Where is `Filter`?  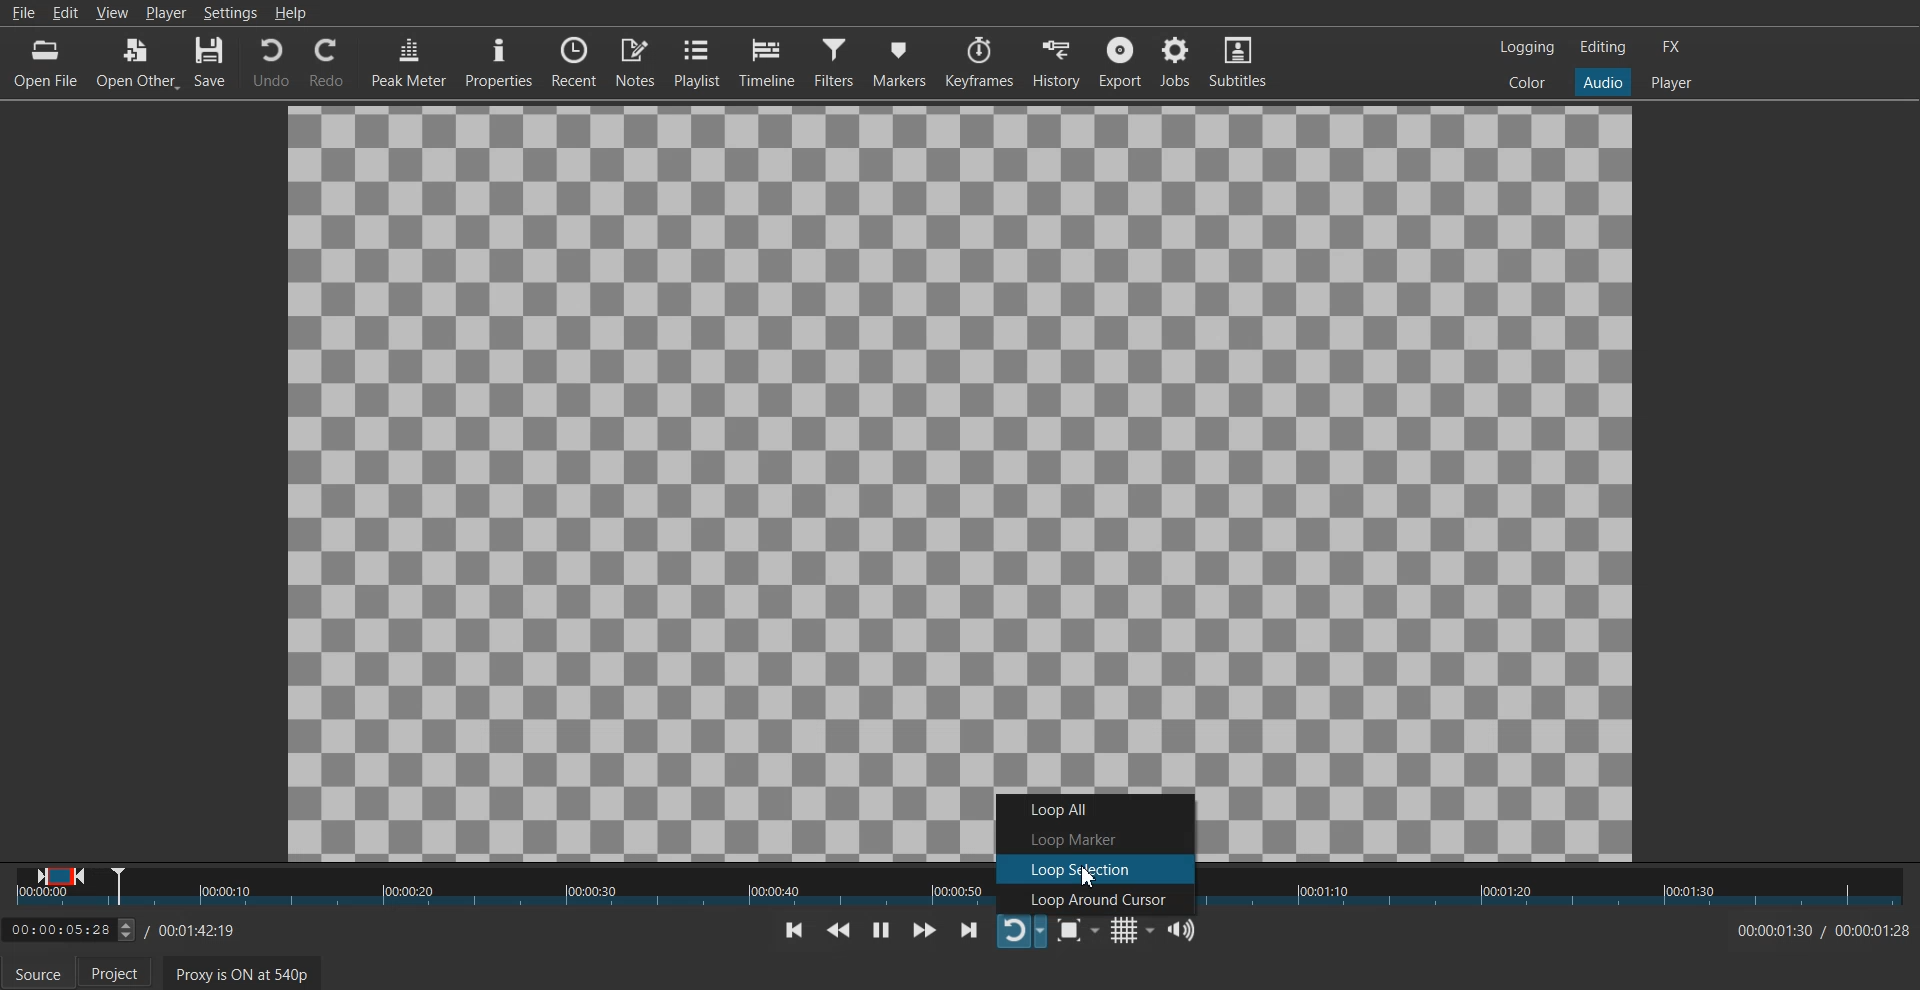
Filter is located at coordinates (834, 62).